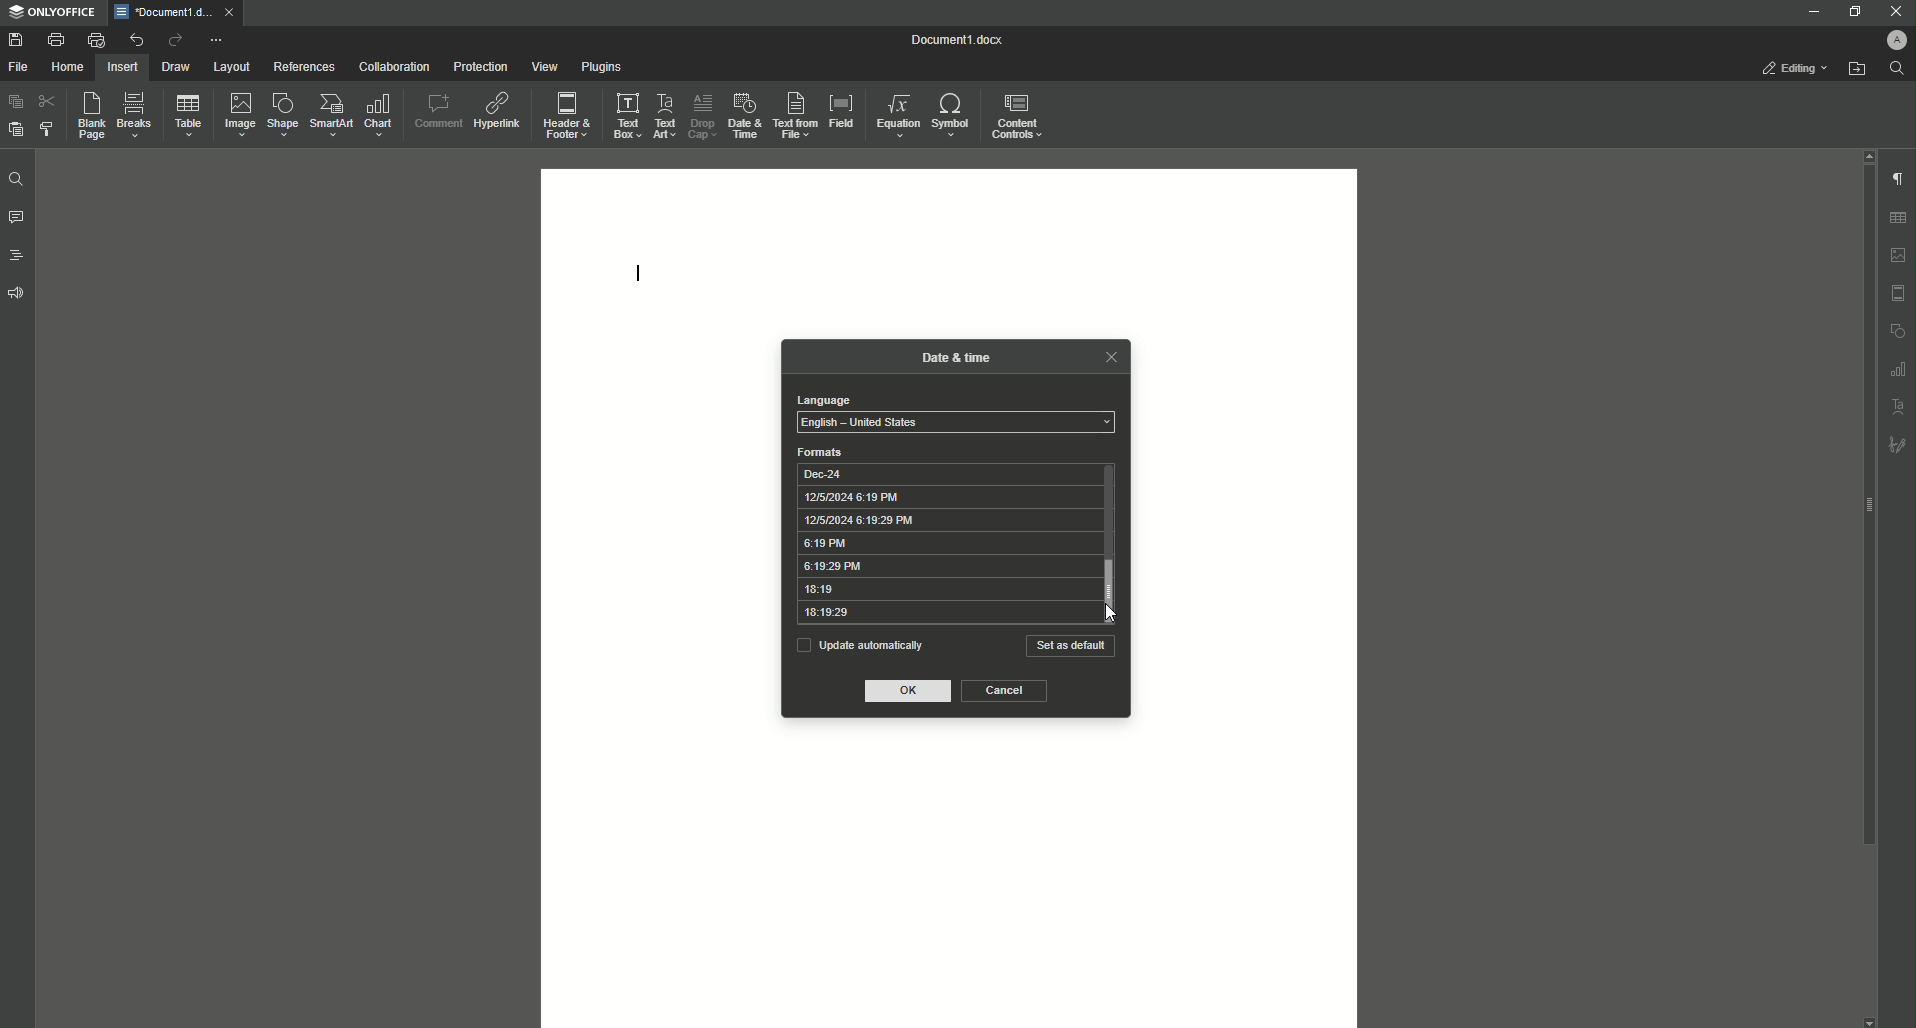 This screenshot has width=1916, height=1028. What do you see at coordinates (1899, 255) in the screenshot?
I see `image settings` at bounding box center [1899, 255].